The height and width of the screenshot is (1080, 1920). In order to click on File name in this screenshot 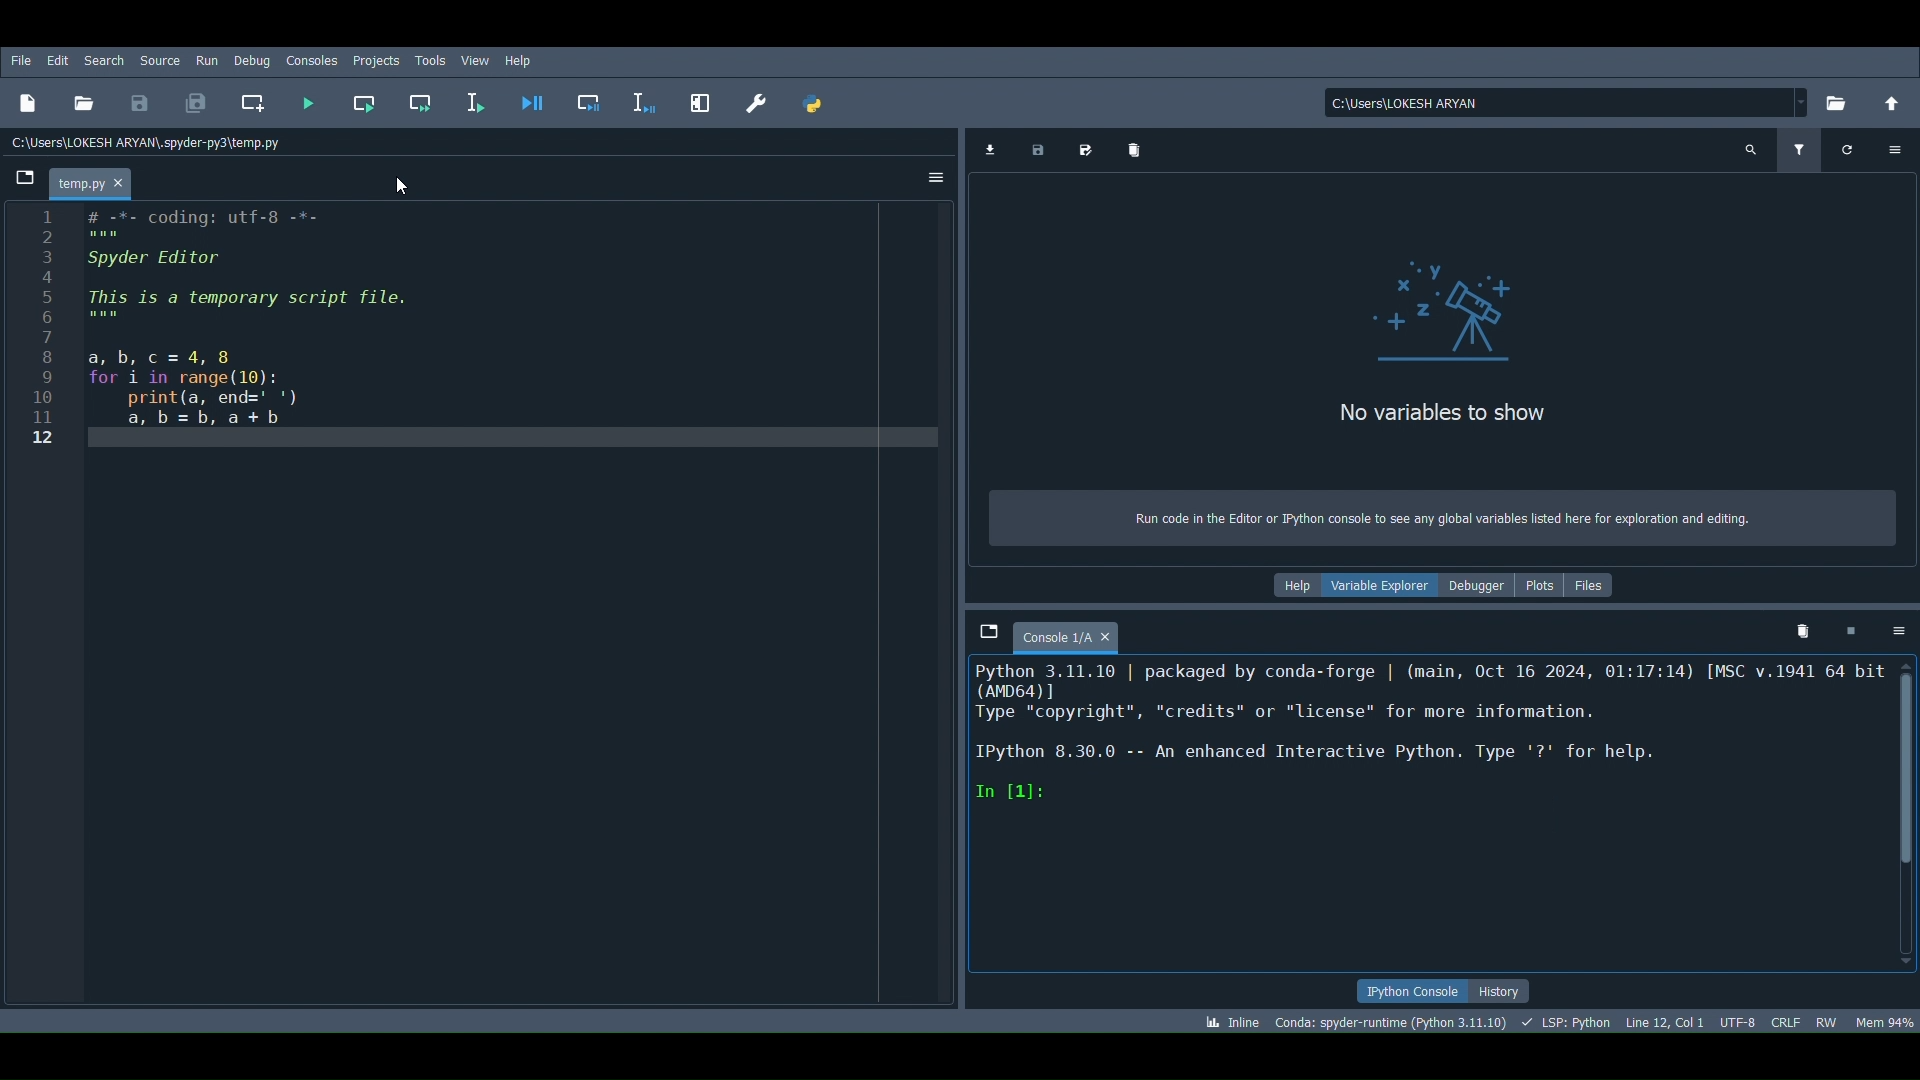, I will do `click(98, 184)`.